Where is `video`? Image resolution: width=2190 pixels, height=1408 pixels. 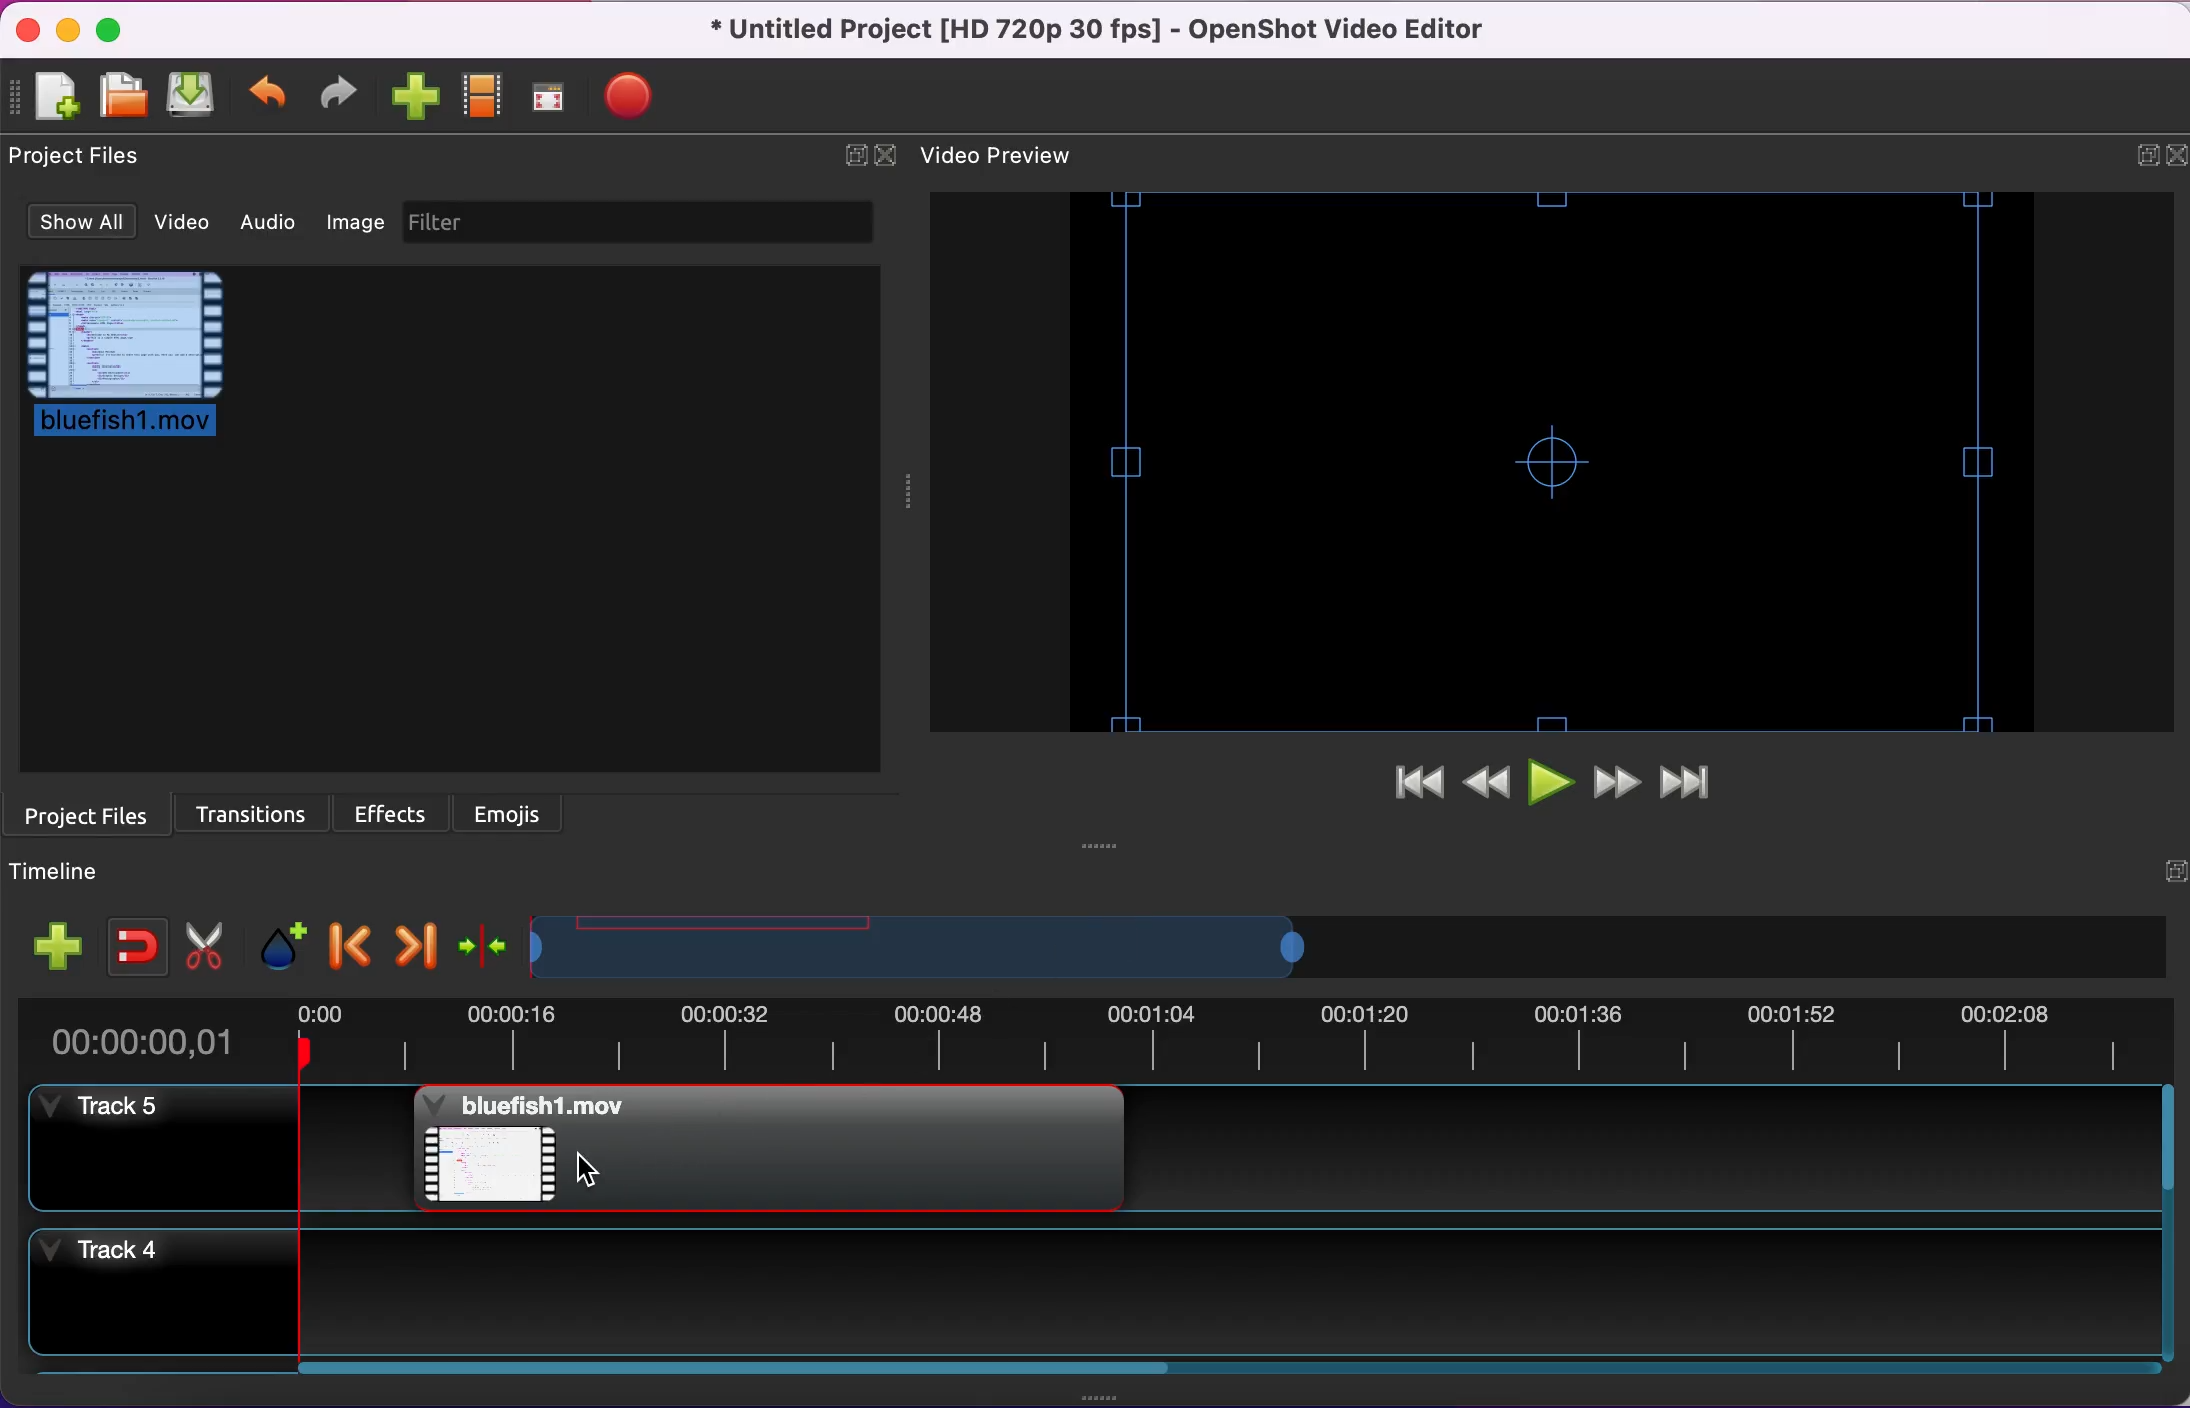 video is located at coordinates (171, 222).